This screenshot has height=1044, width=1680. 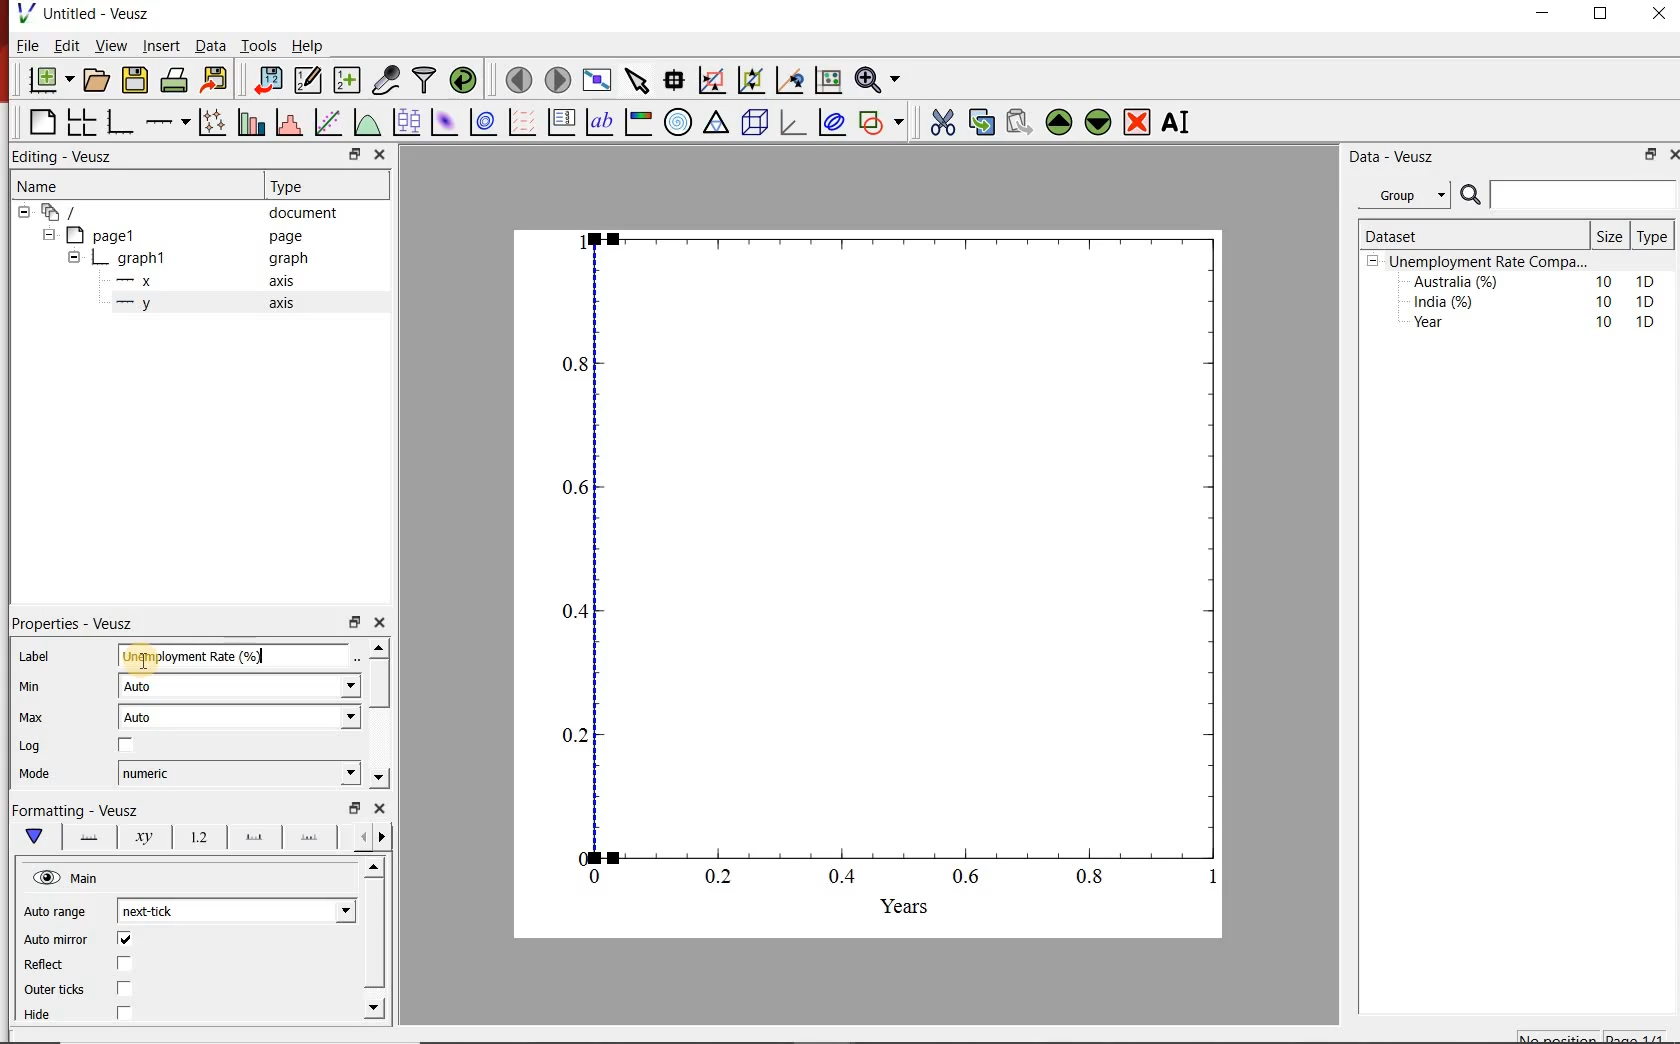 I want to click on select the items, so click(x=639, y=78).